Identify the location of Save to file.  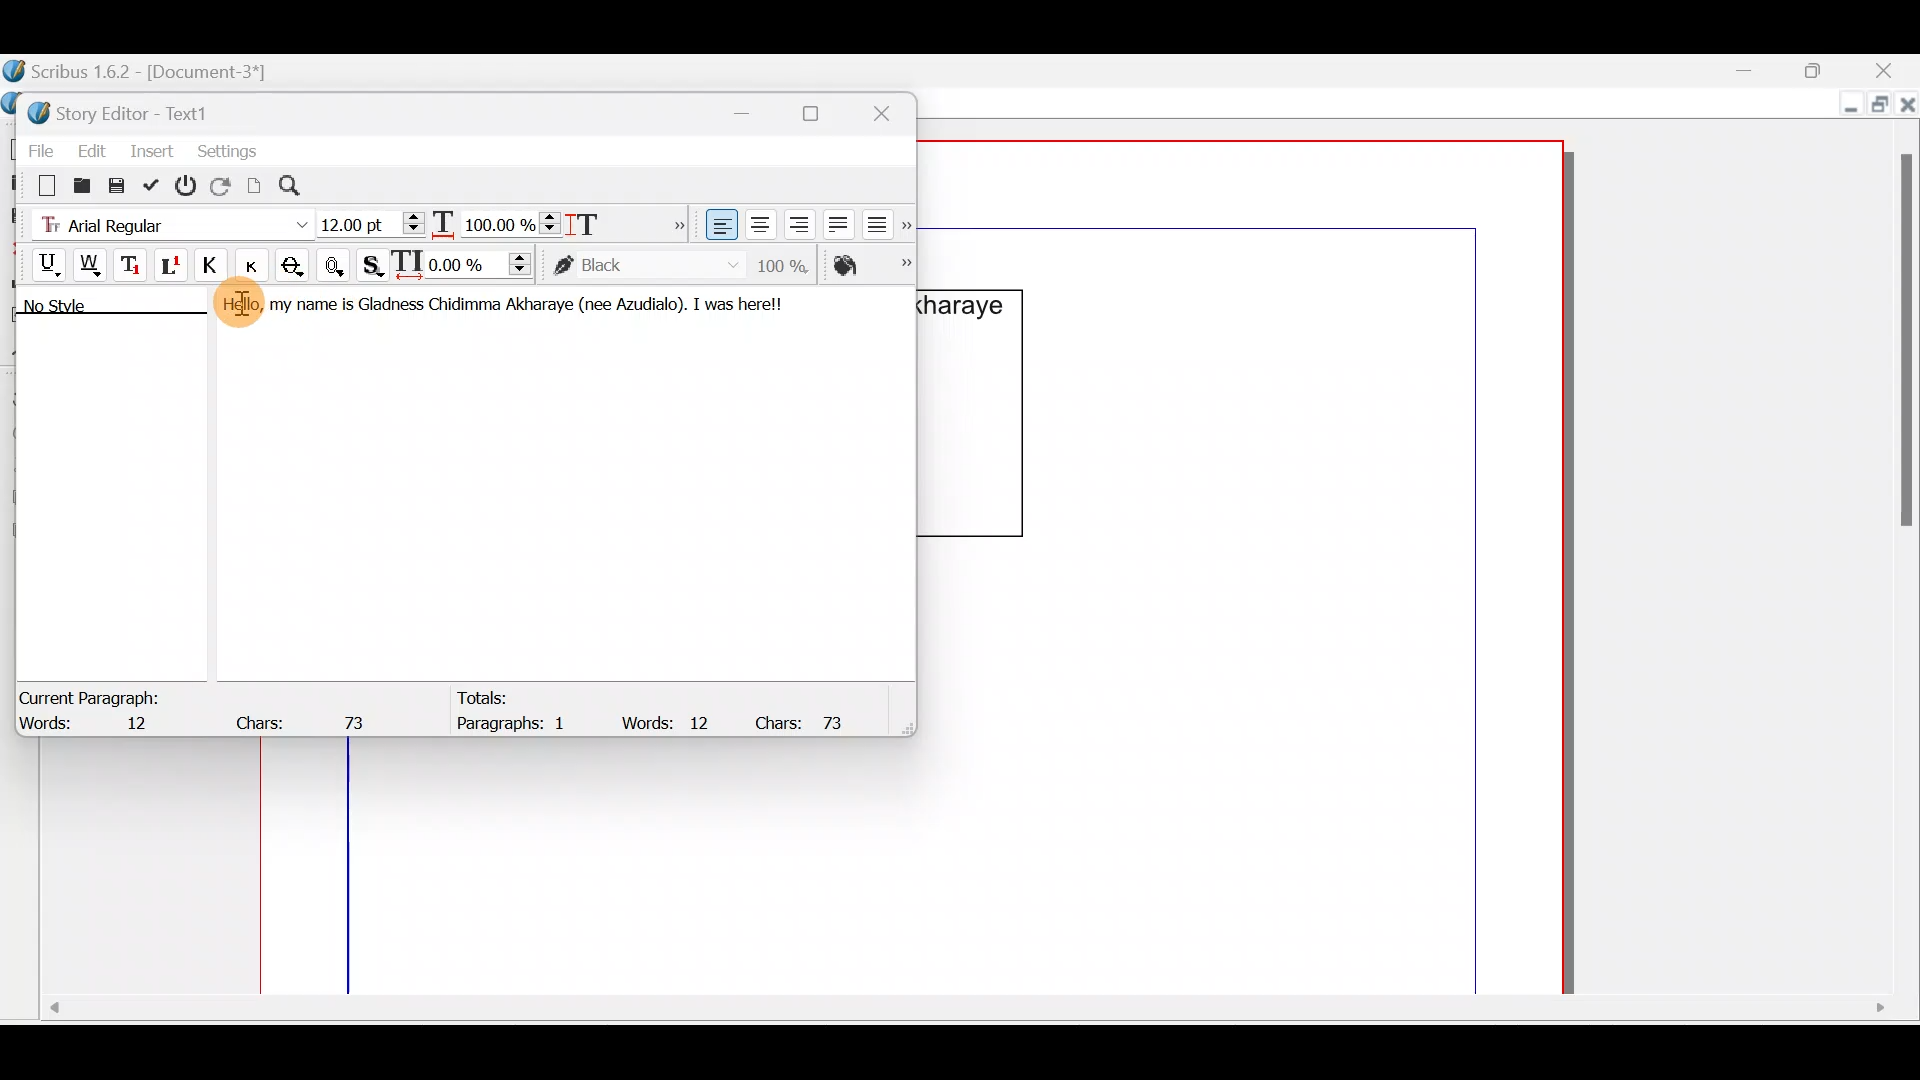
(118, 184).